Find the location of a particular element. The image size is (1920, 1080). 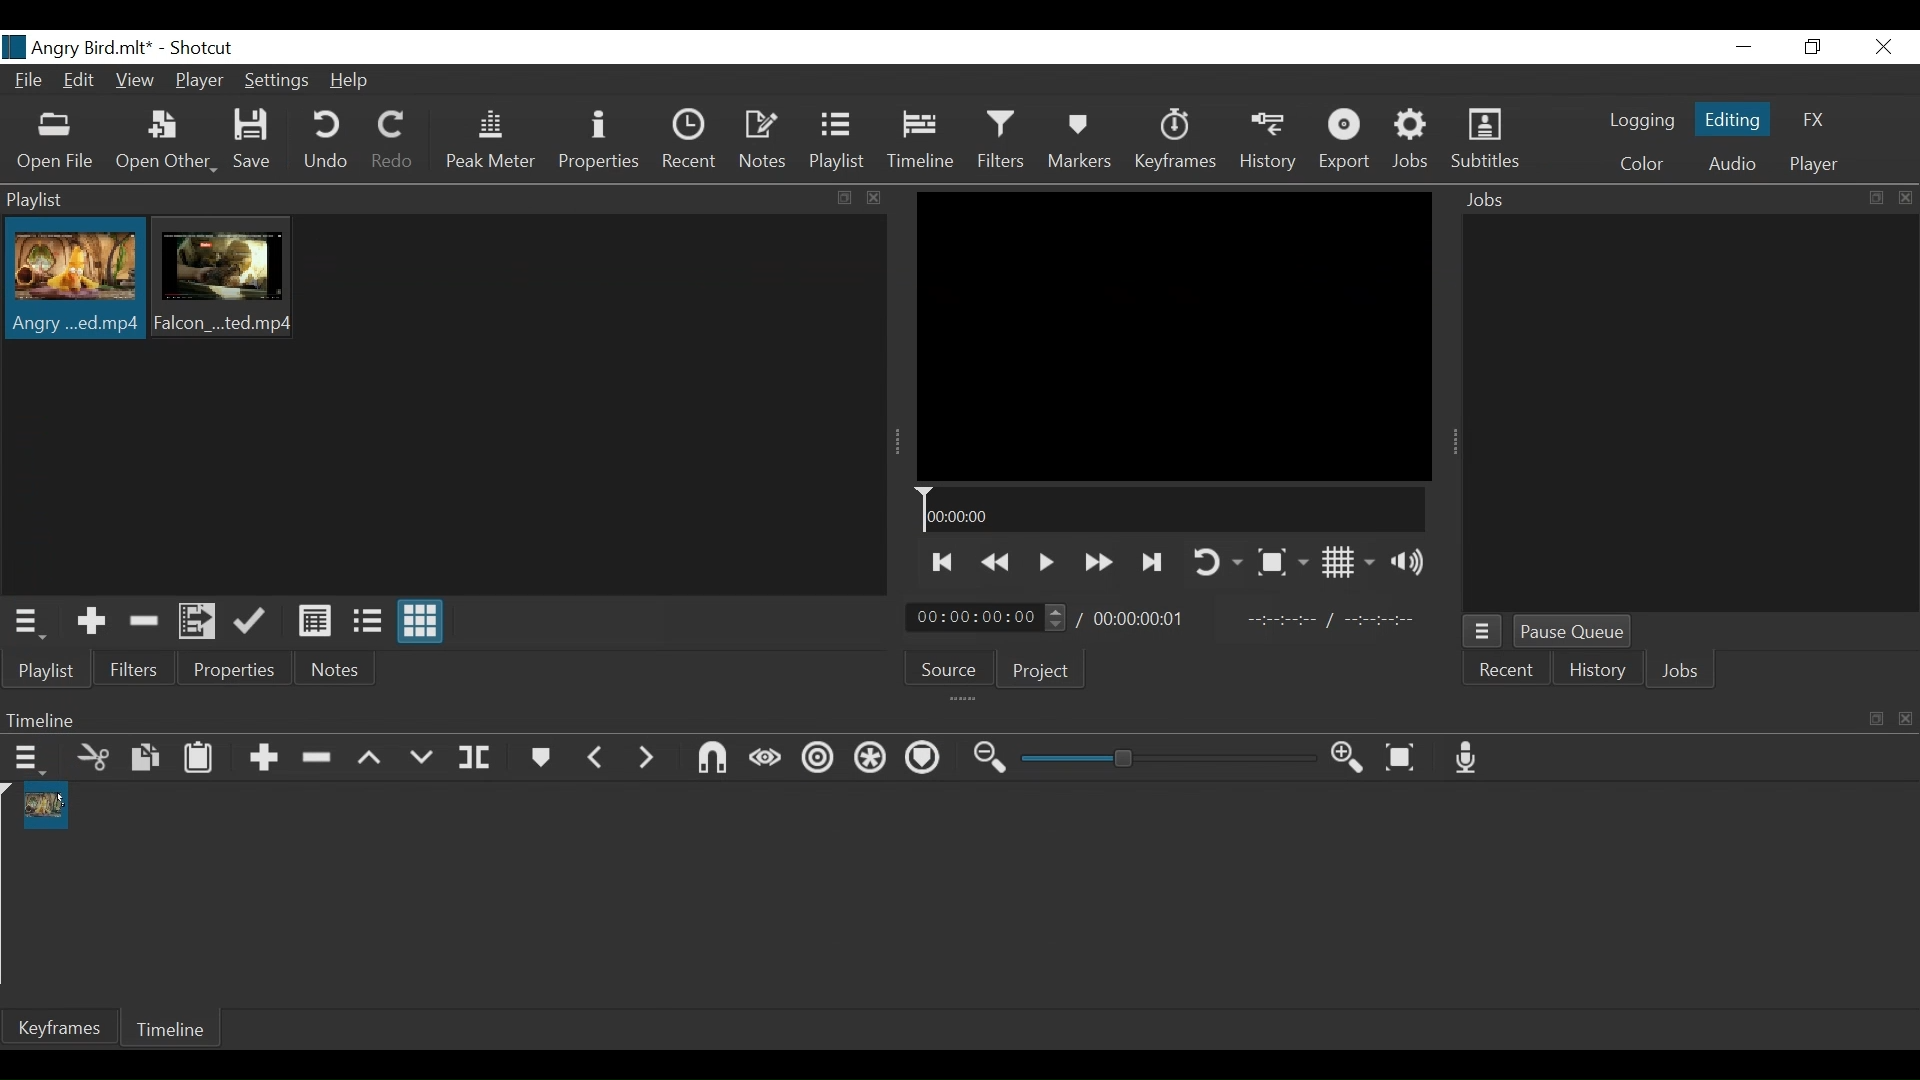

Ripple all tracks is located at coordinates (872, 761).